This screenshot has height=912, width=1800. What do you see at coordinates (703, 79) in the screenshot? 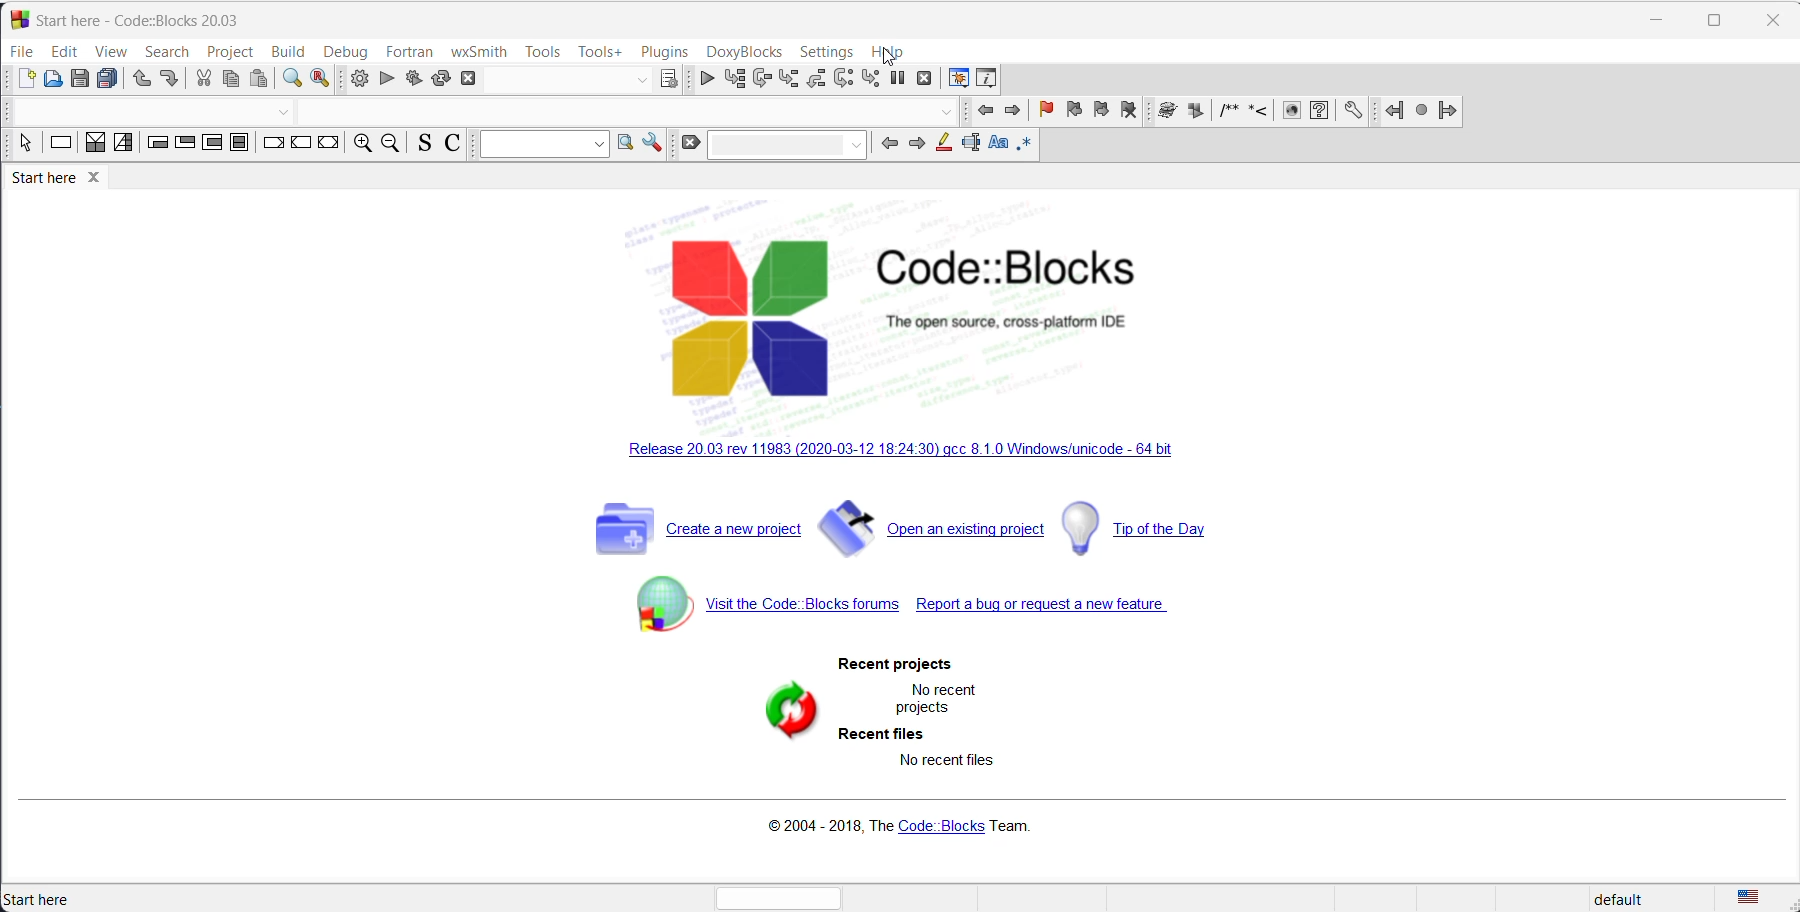
I see `continue debug` at bounding box center [703, 79].